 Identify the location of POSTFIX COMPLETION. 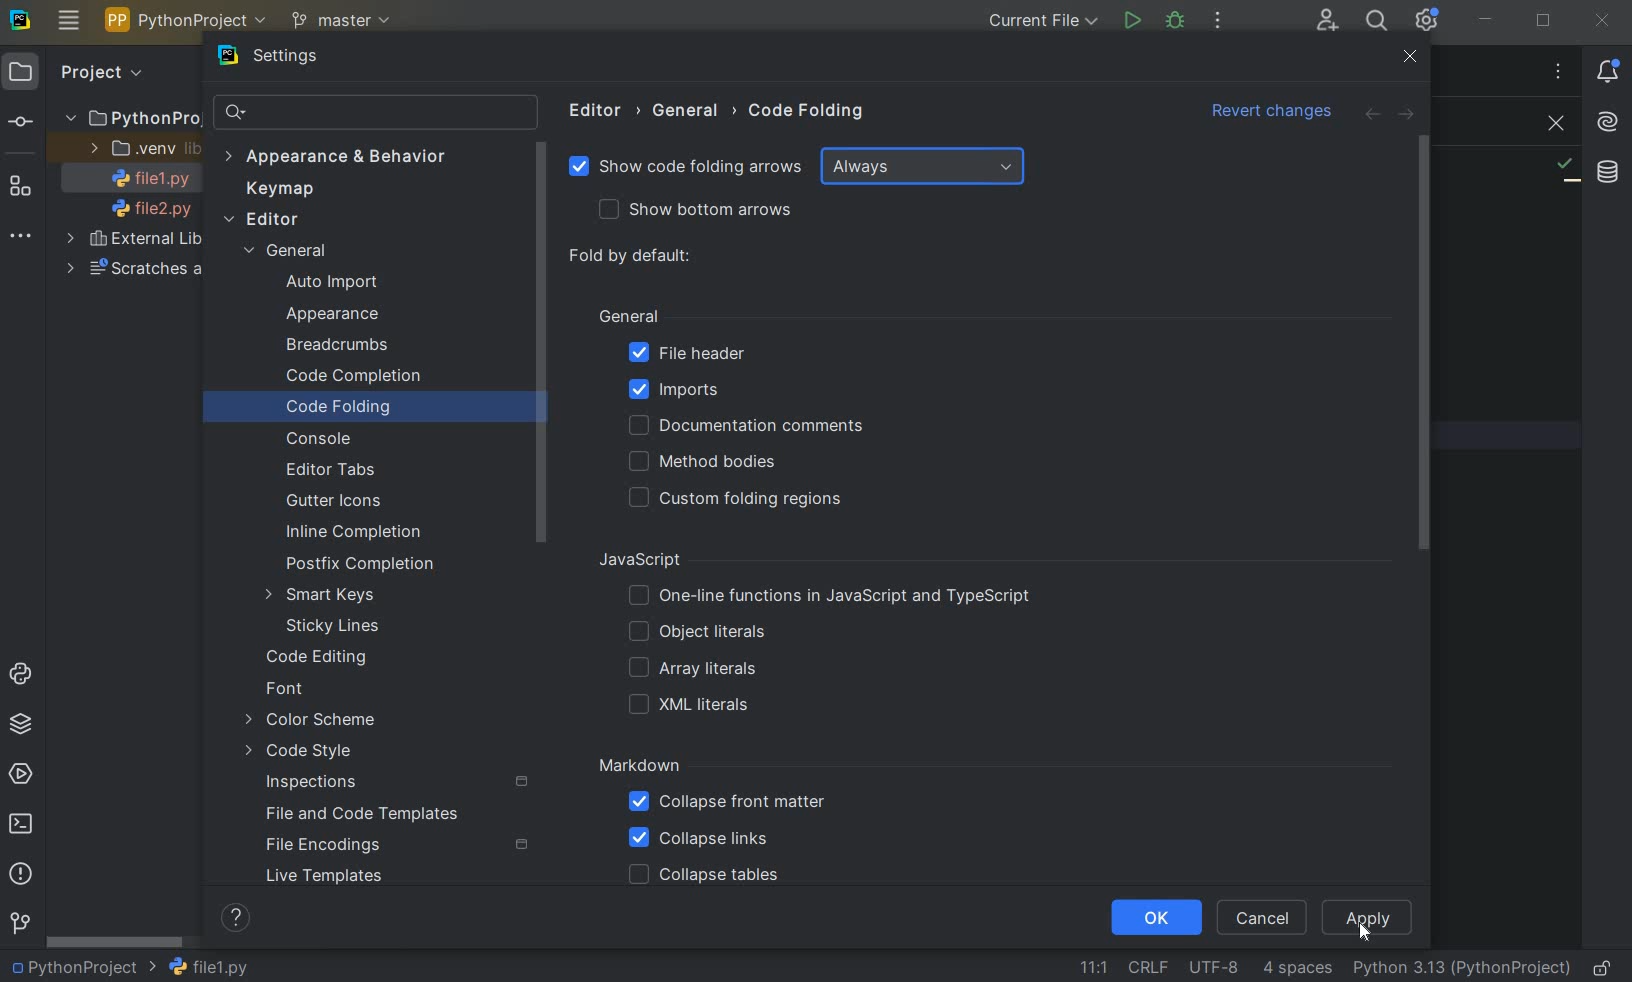
(357, 566).